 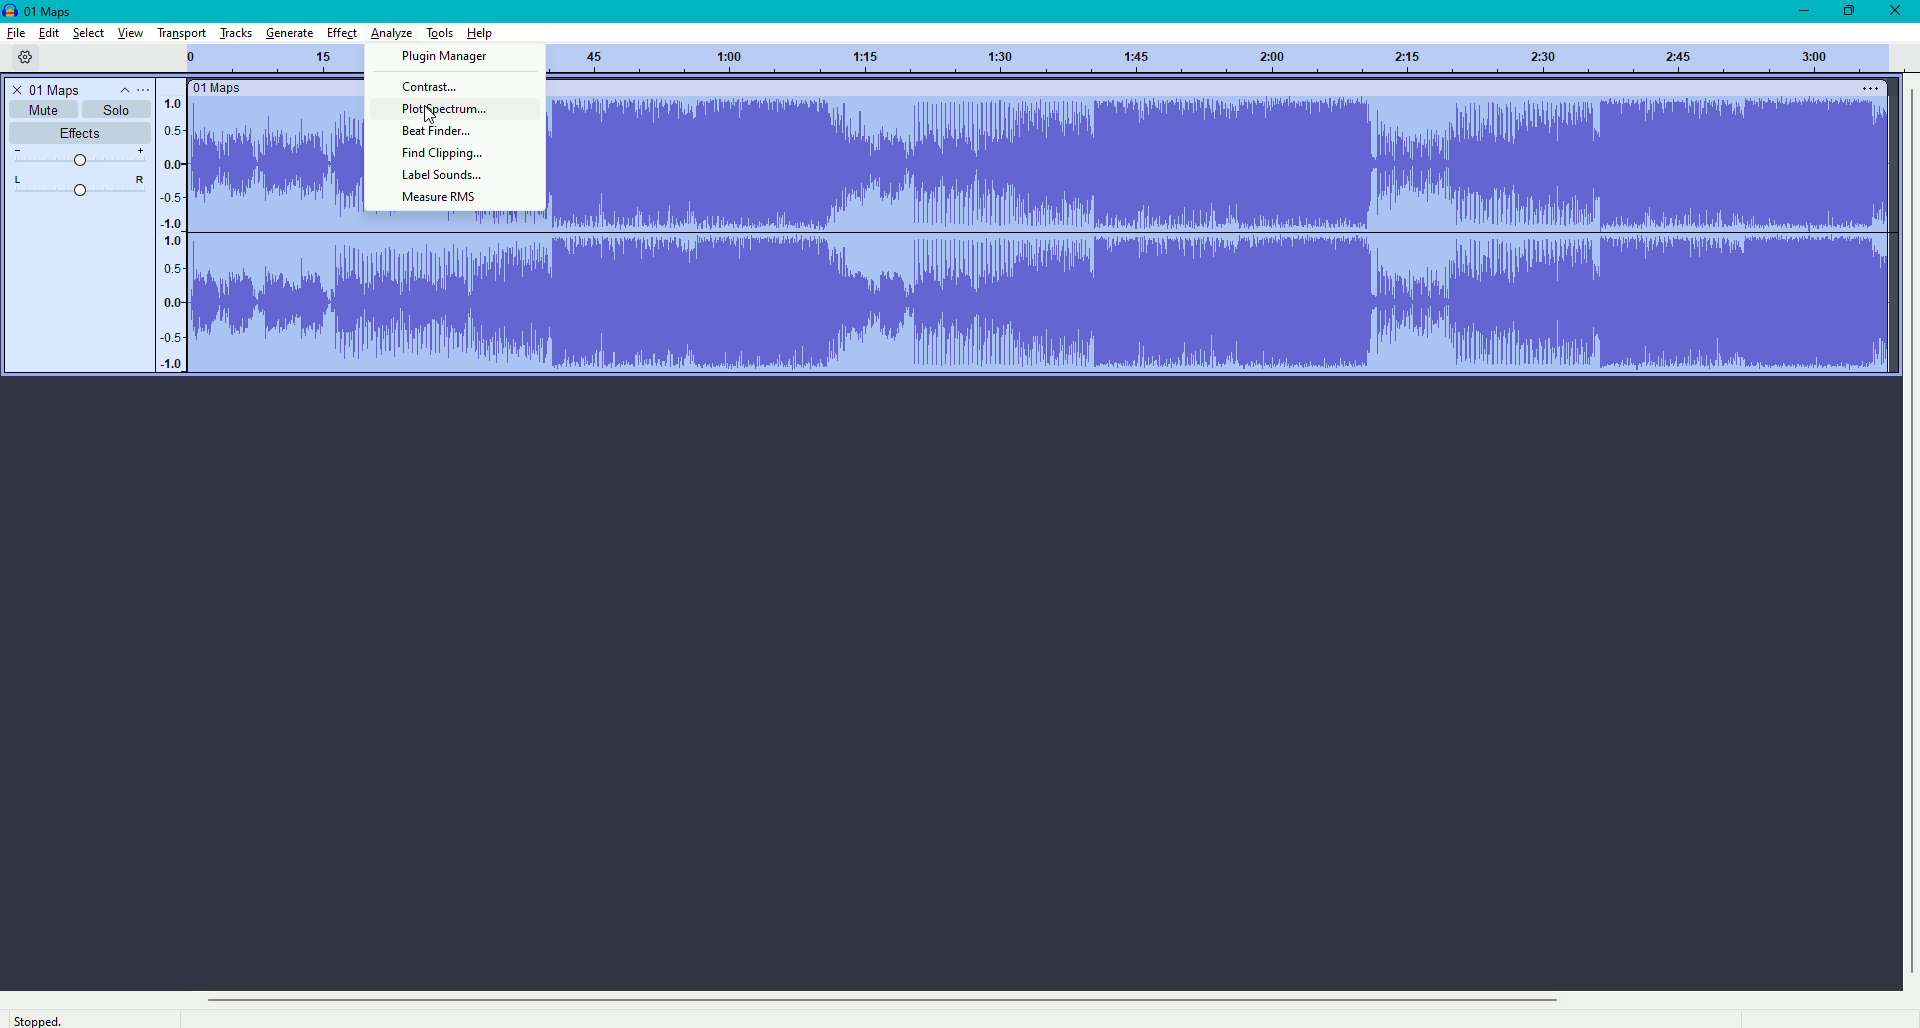 What do you see at coordinates (275, 226) in the screenshot?
I see `sound track` at bounding box center [275, 226].